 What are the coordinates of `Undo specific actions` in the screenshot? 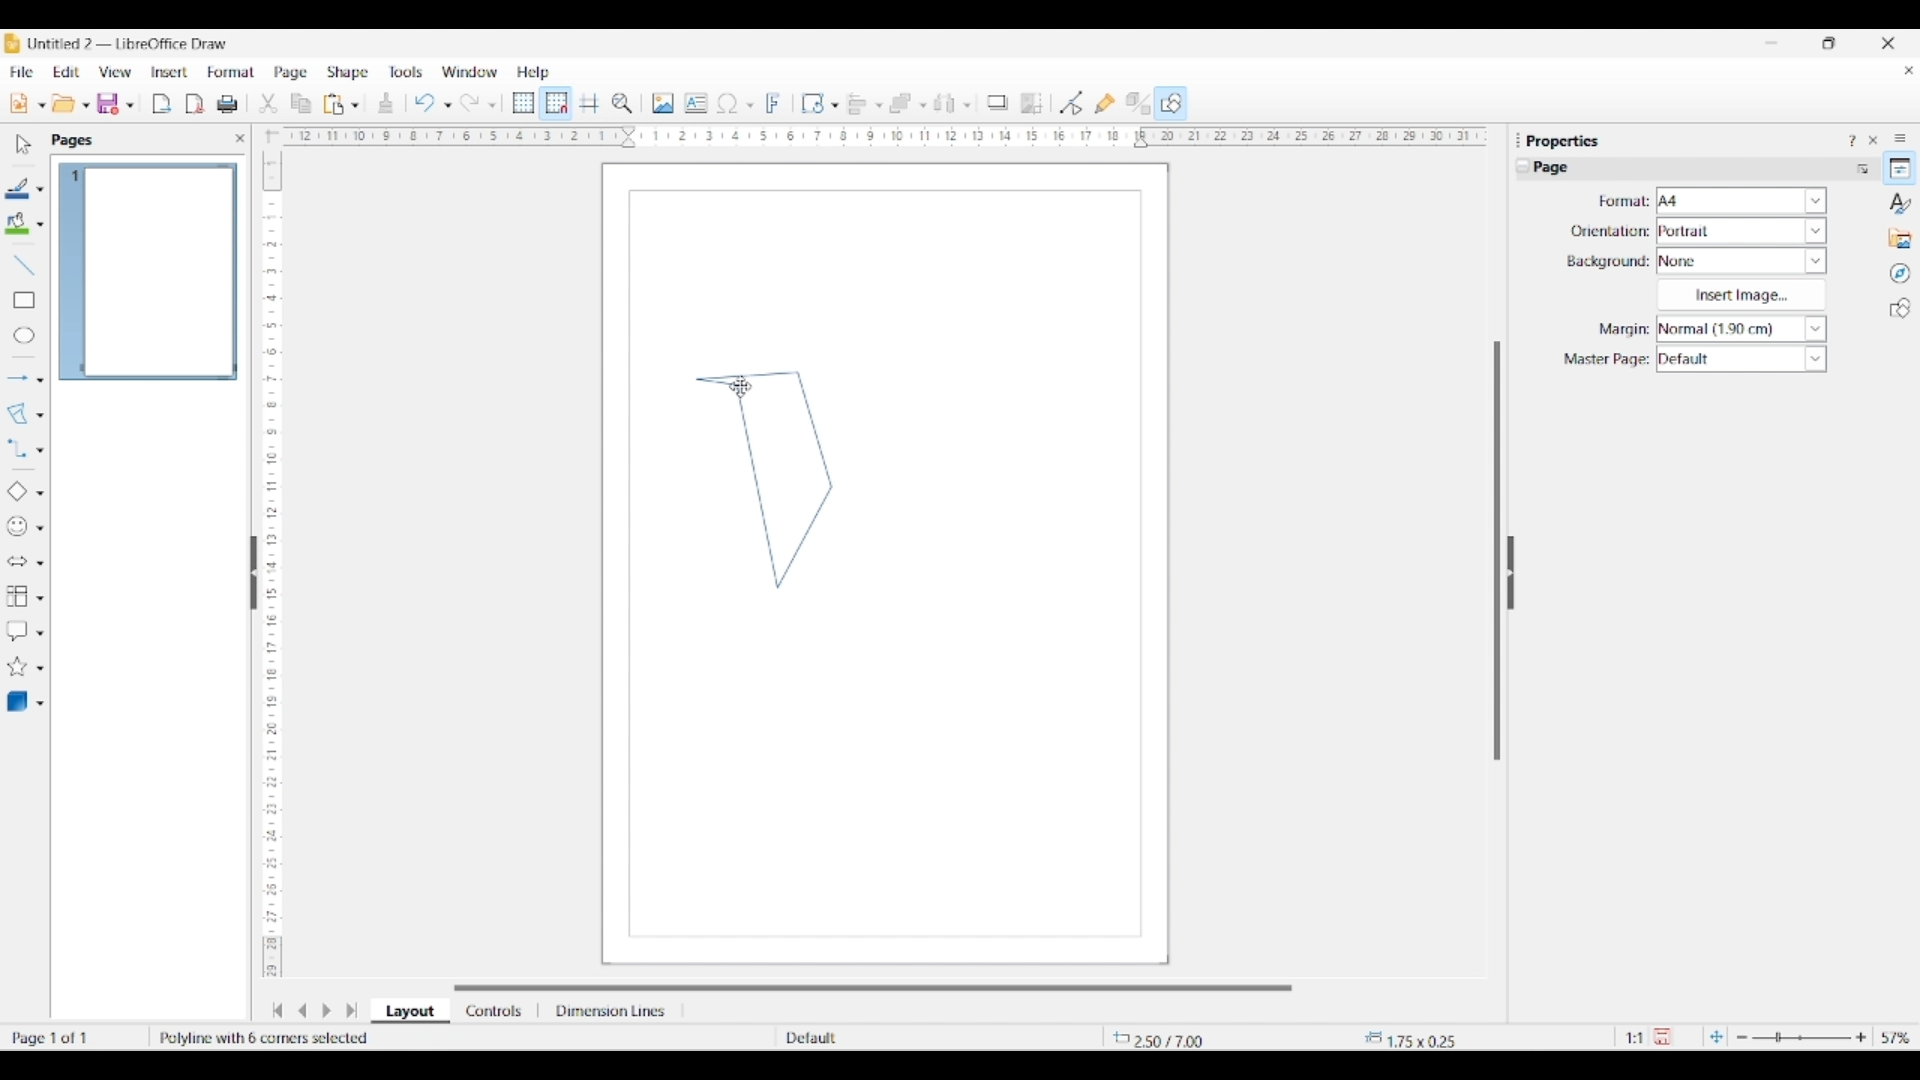 It's located at (447, 105).